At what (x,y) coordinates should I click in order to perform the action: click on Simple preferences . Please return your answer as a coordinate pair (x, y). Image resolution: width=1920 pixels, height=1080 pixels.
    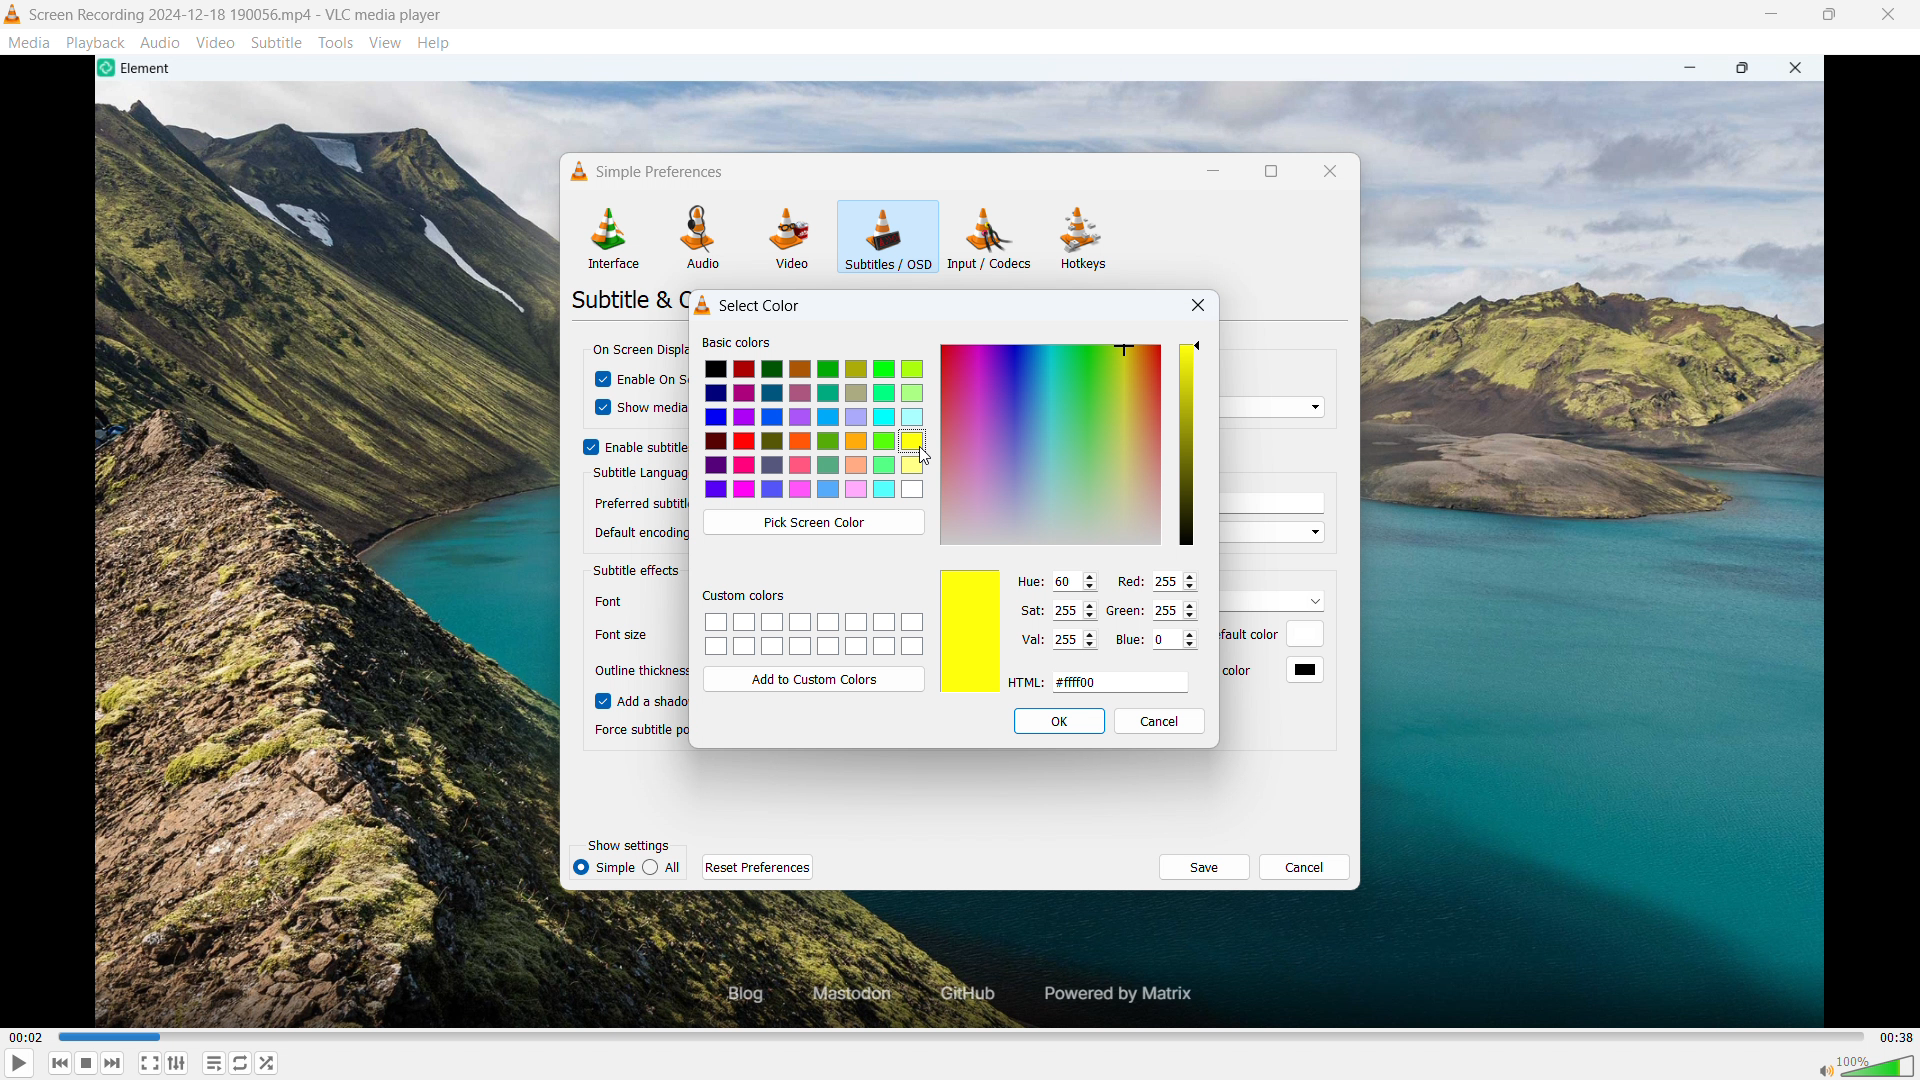
    Looking at the image, I should click on (649, 171).